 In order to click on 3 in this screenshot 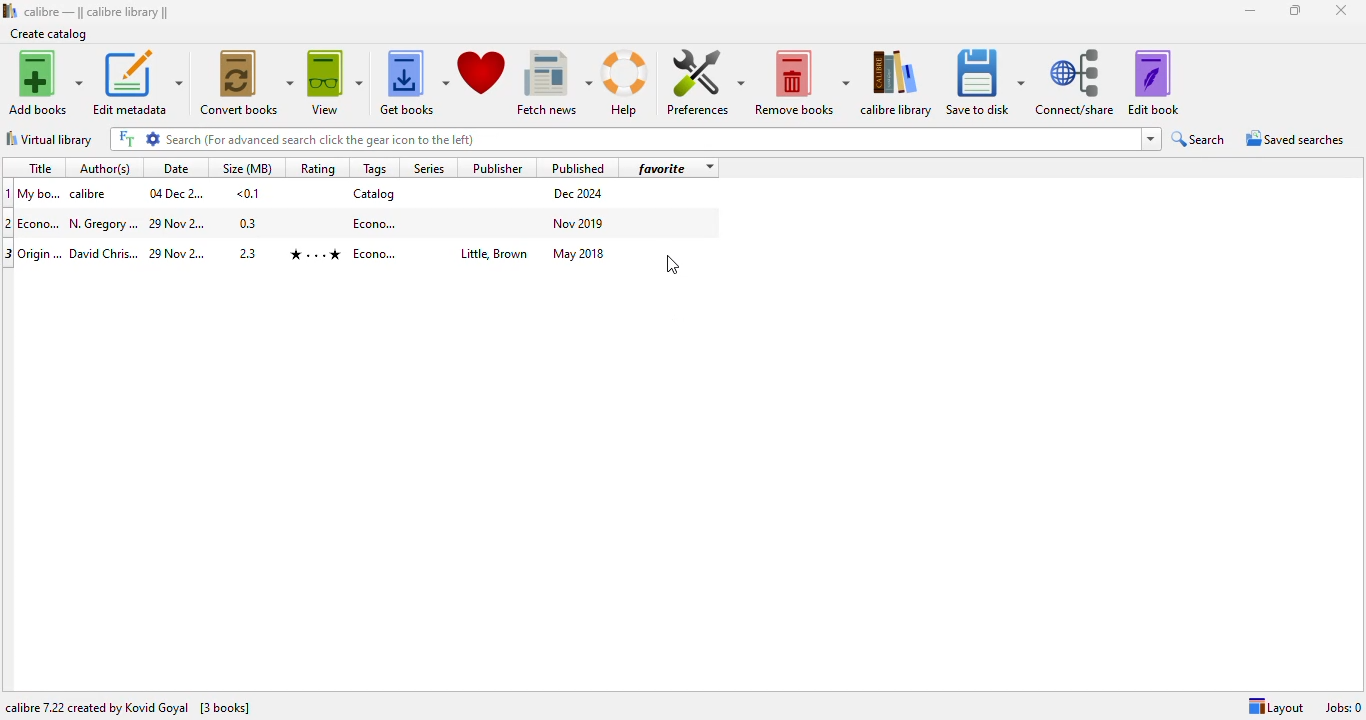, I will do `click(9, 254)`.